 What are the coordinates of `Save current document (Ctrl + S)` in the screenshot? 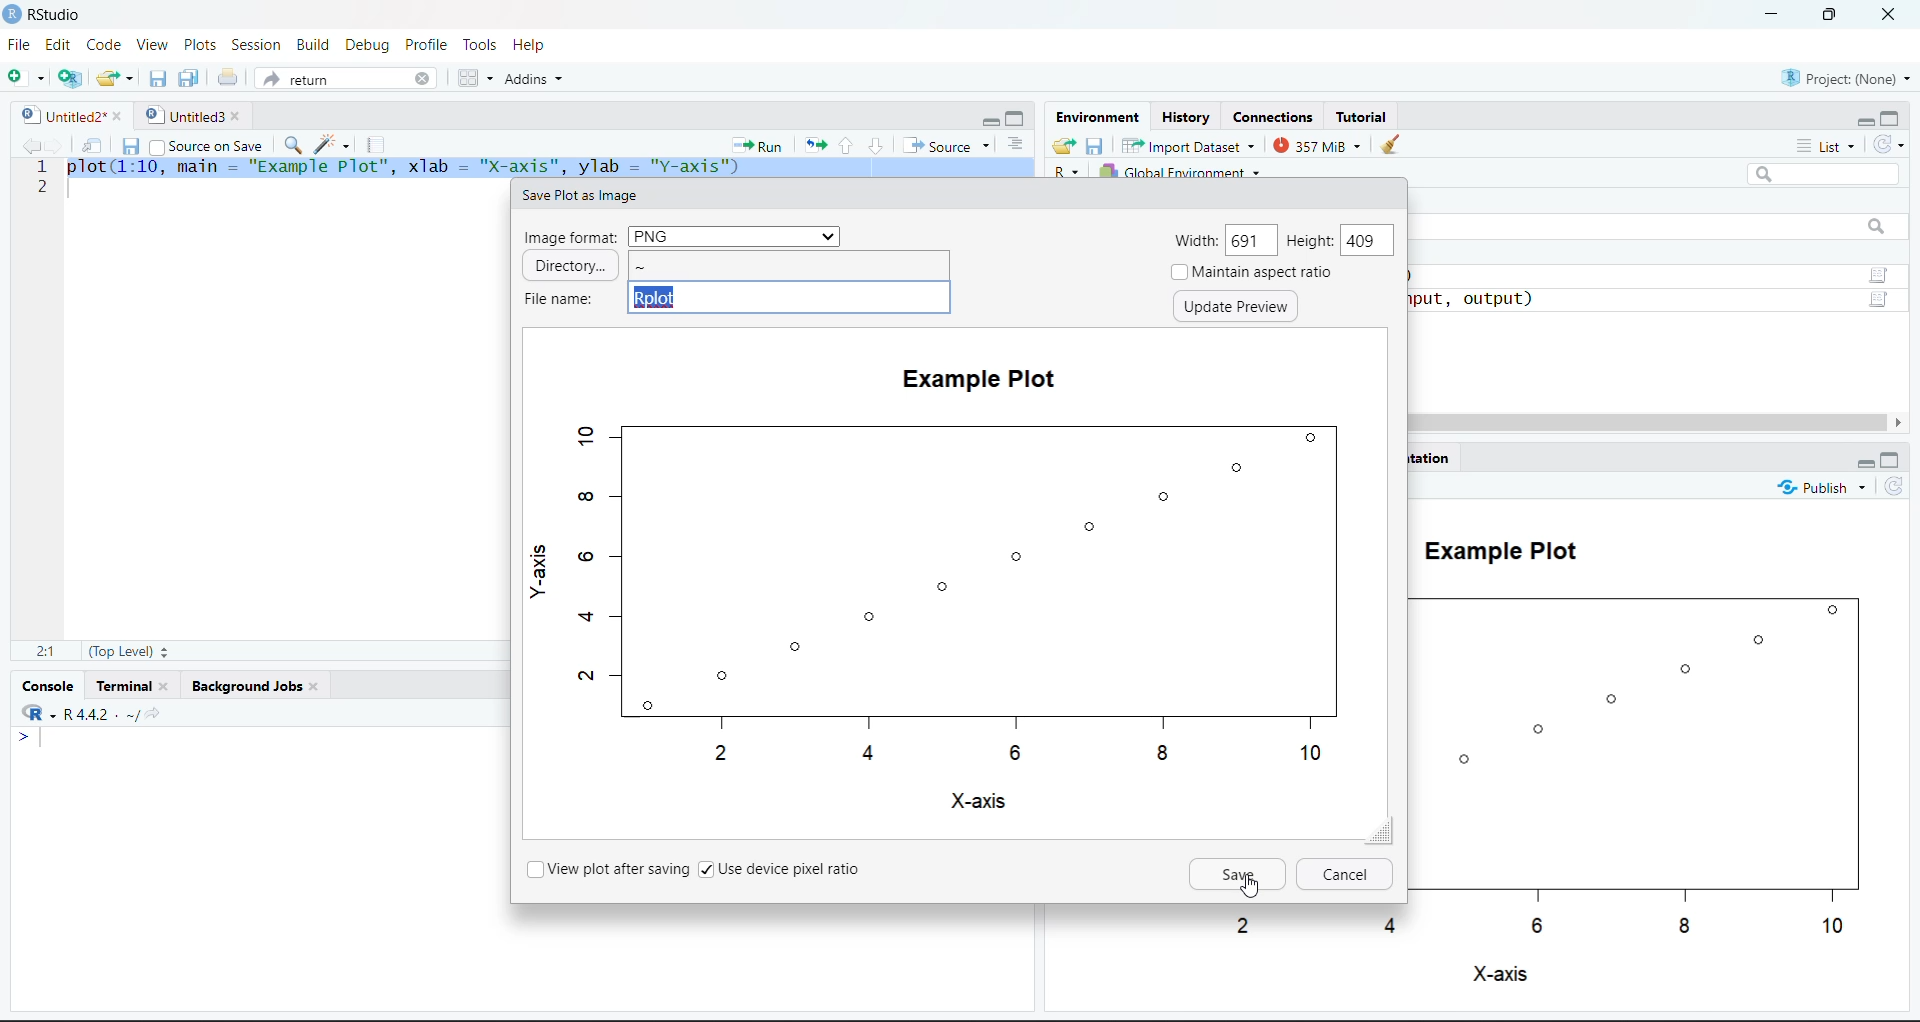 It's located at (158, 80).